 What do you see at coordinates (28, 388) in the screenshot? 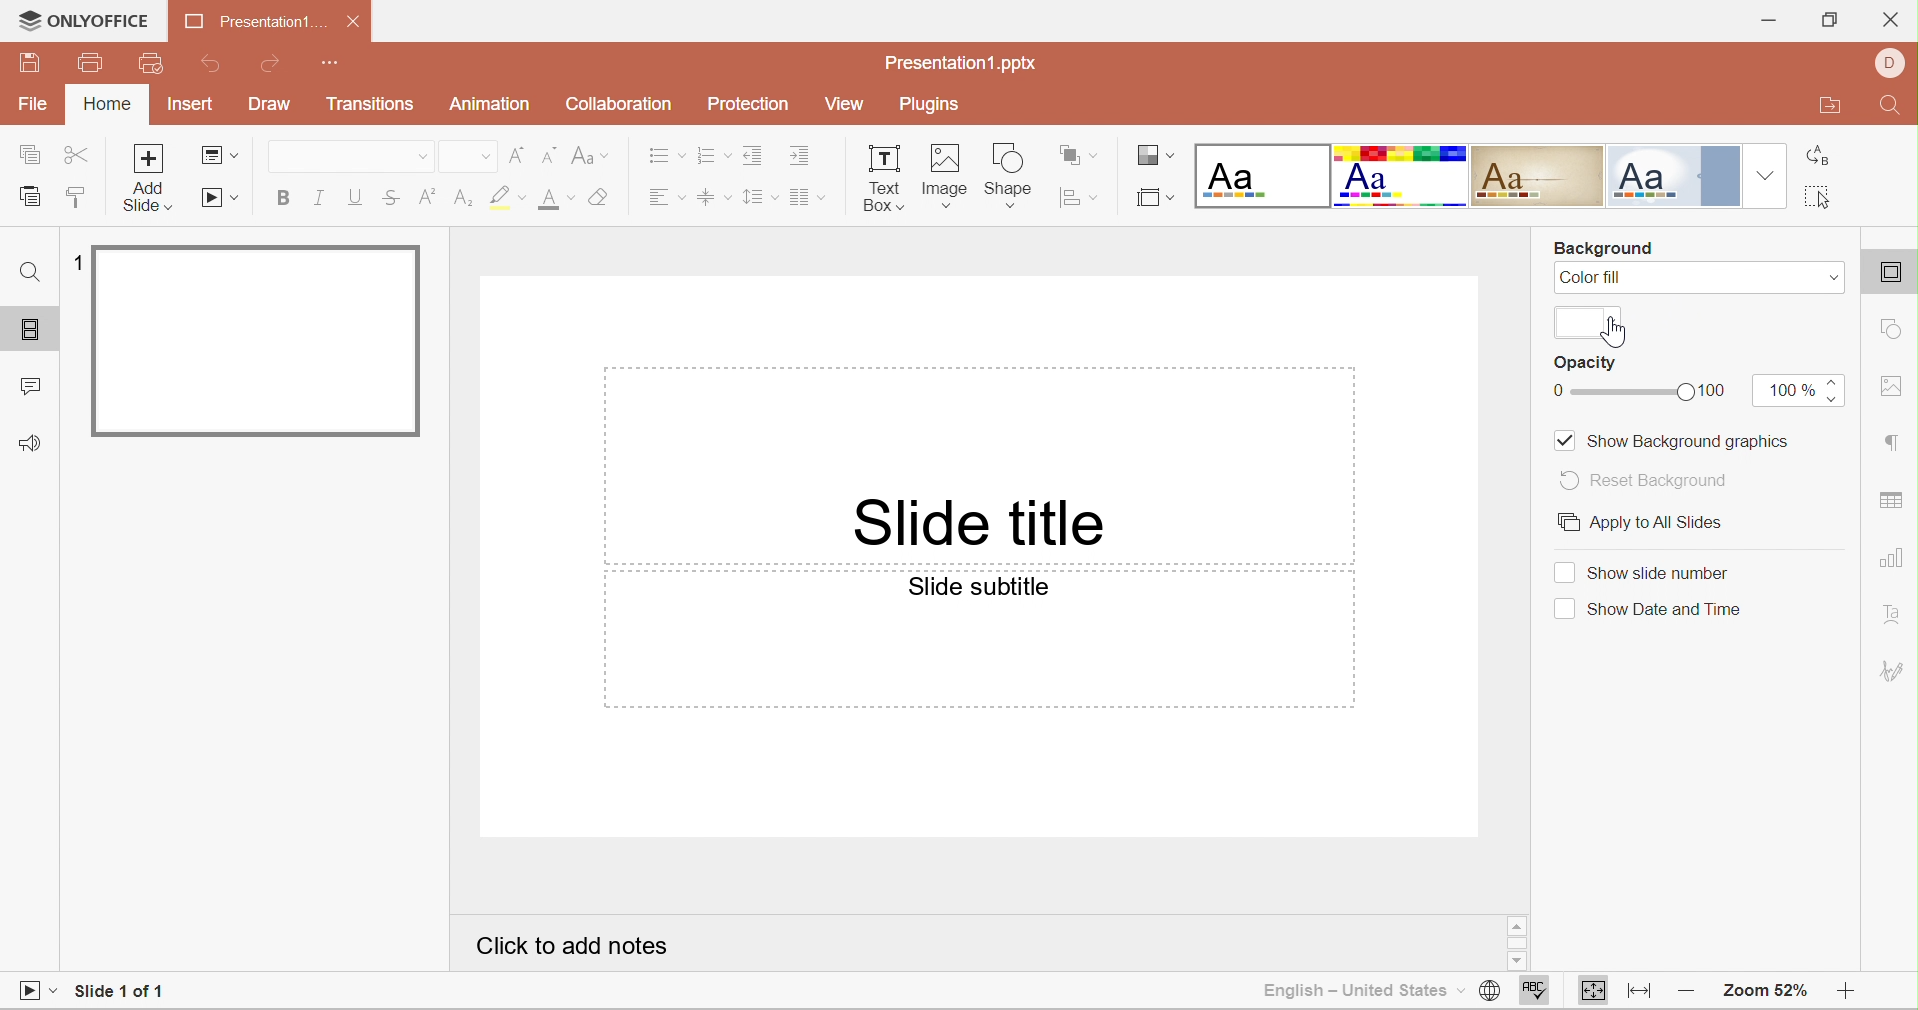
I see `Comments` at bounding box center [28, 388].